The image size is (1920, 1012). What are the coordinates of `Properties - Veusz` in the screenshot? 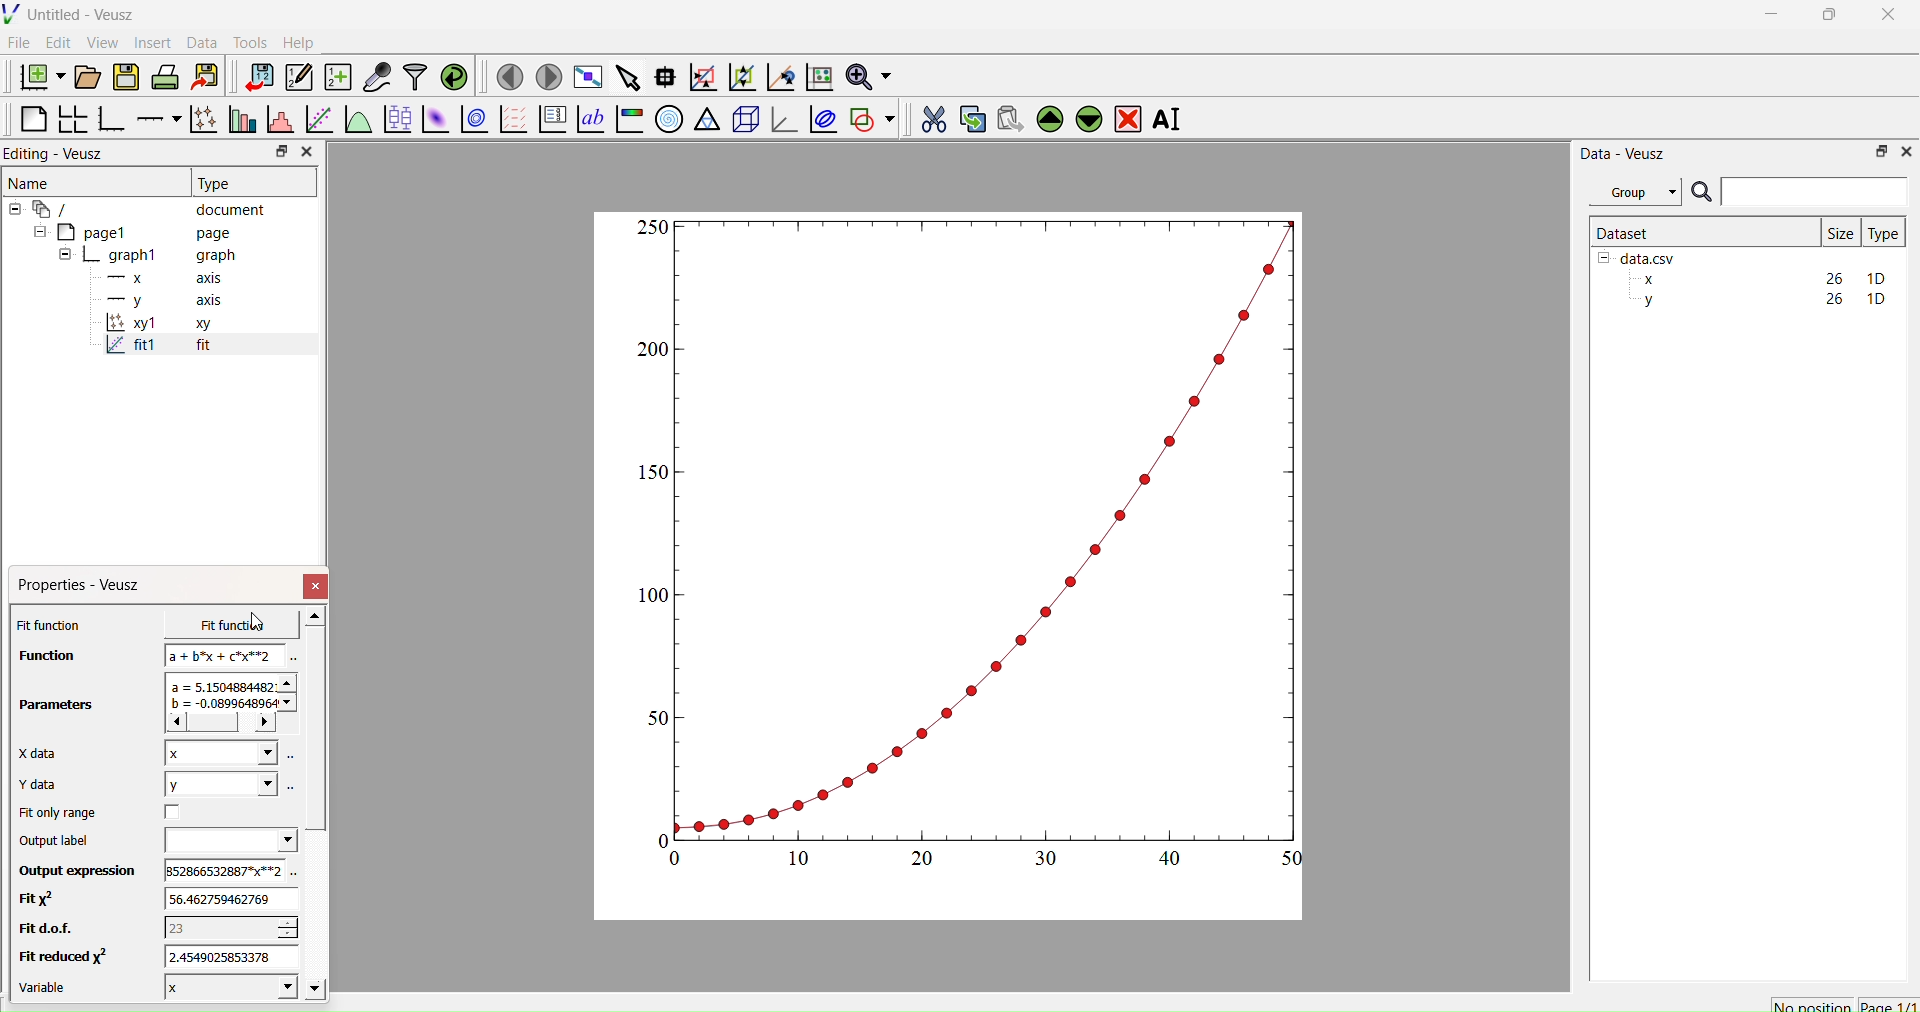 It's located at (84, 585).